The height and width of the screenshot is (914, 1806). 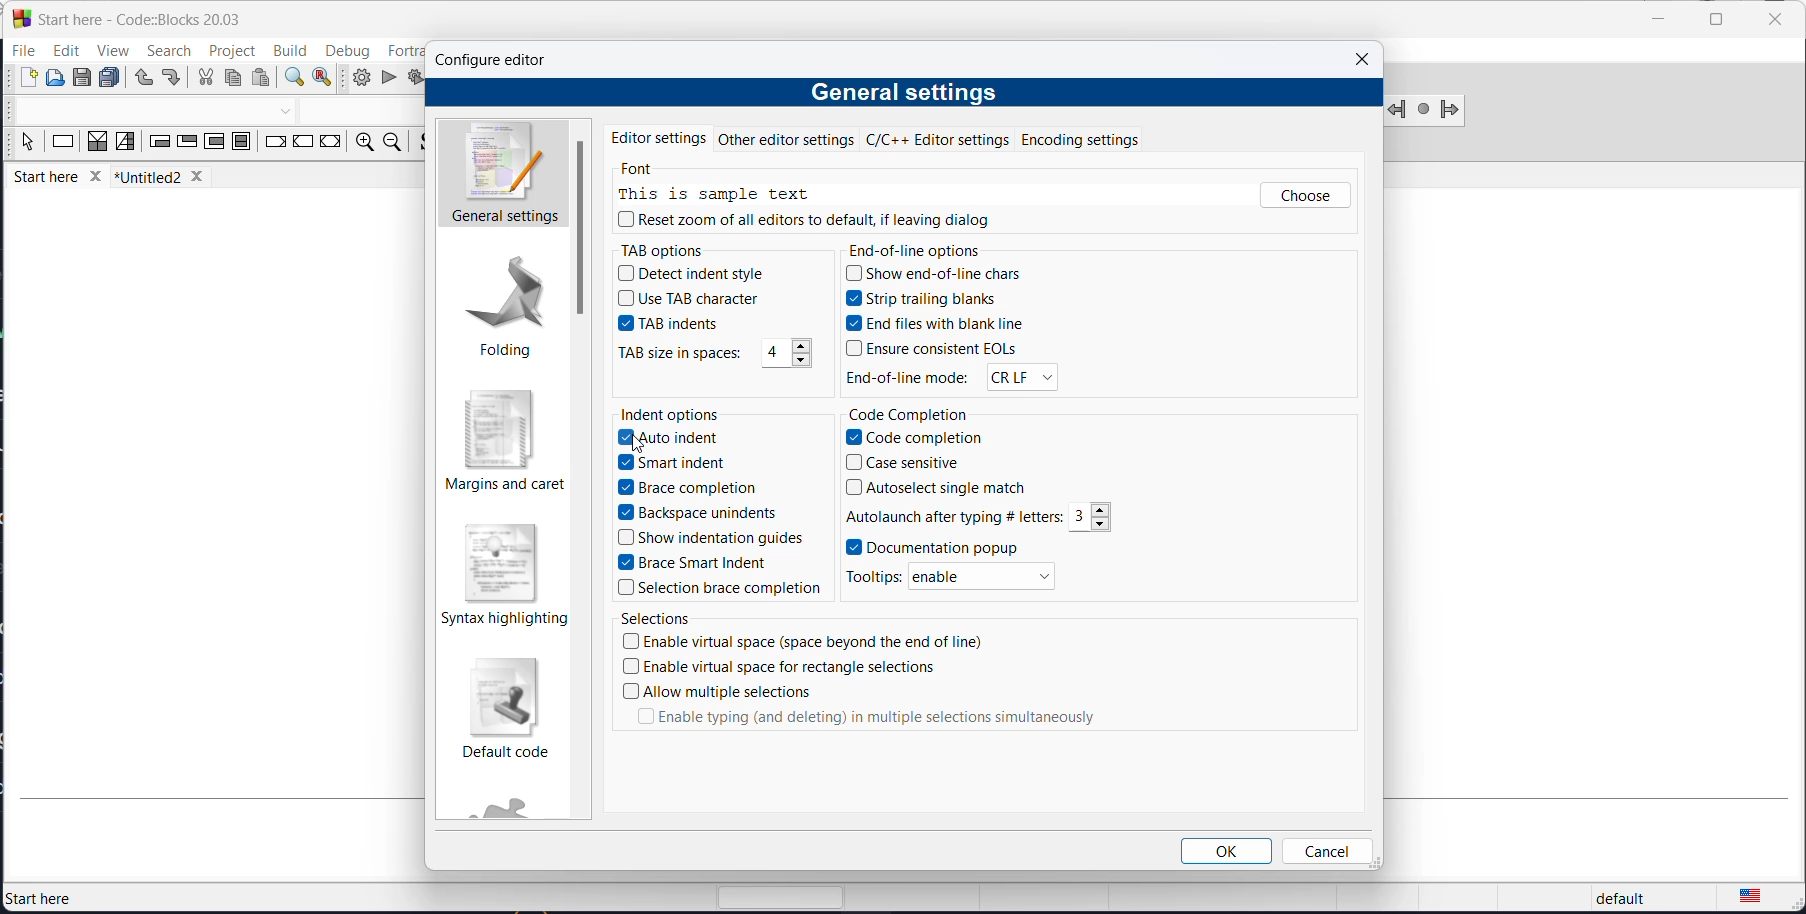 What do you see at coordinates (688, 488) in the screenshot?
I see `brace completion checkbox` at bounding box center [688, 488].